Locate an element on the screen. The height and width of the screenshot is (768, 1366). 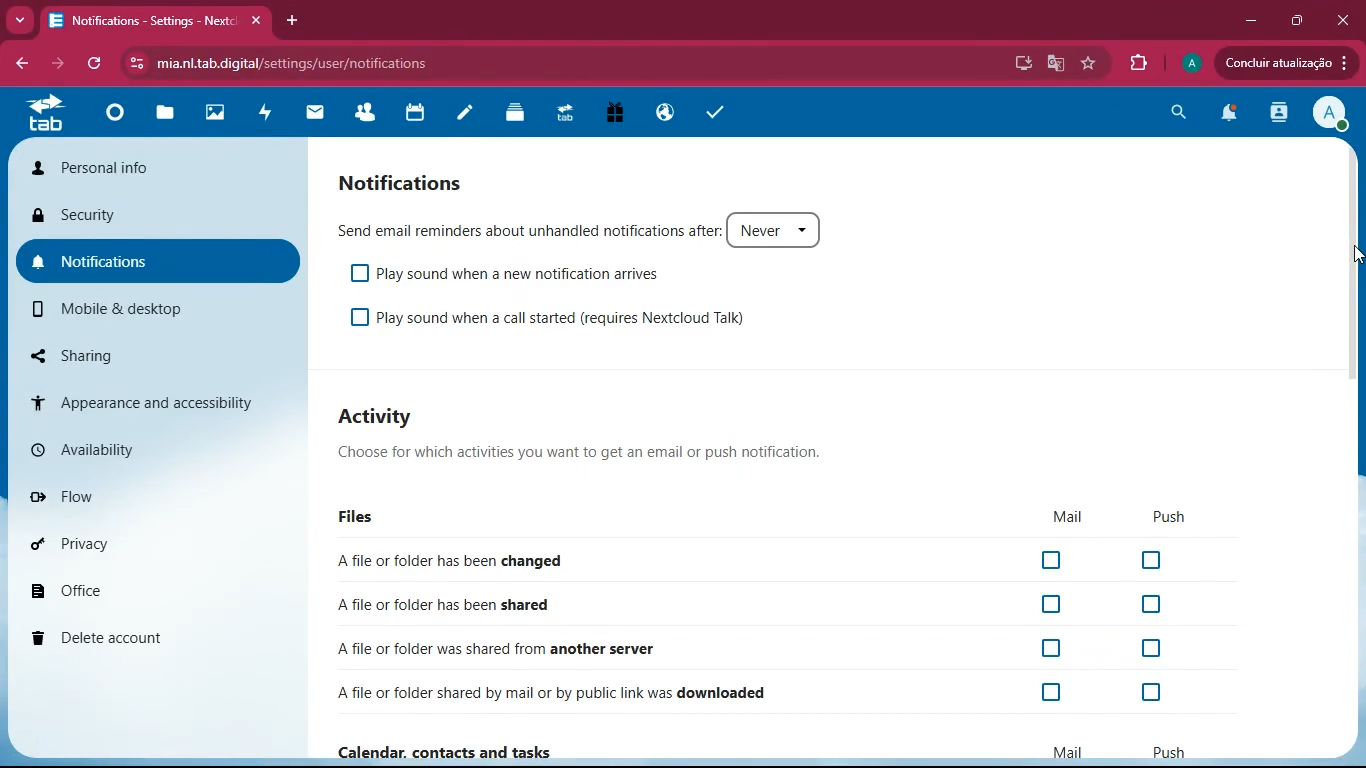
sharing is located at coordinates (119, 353).